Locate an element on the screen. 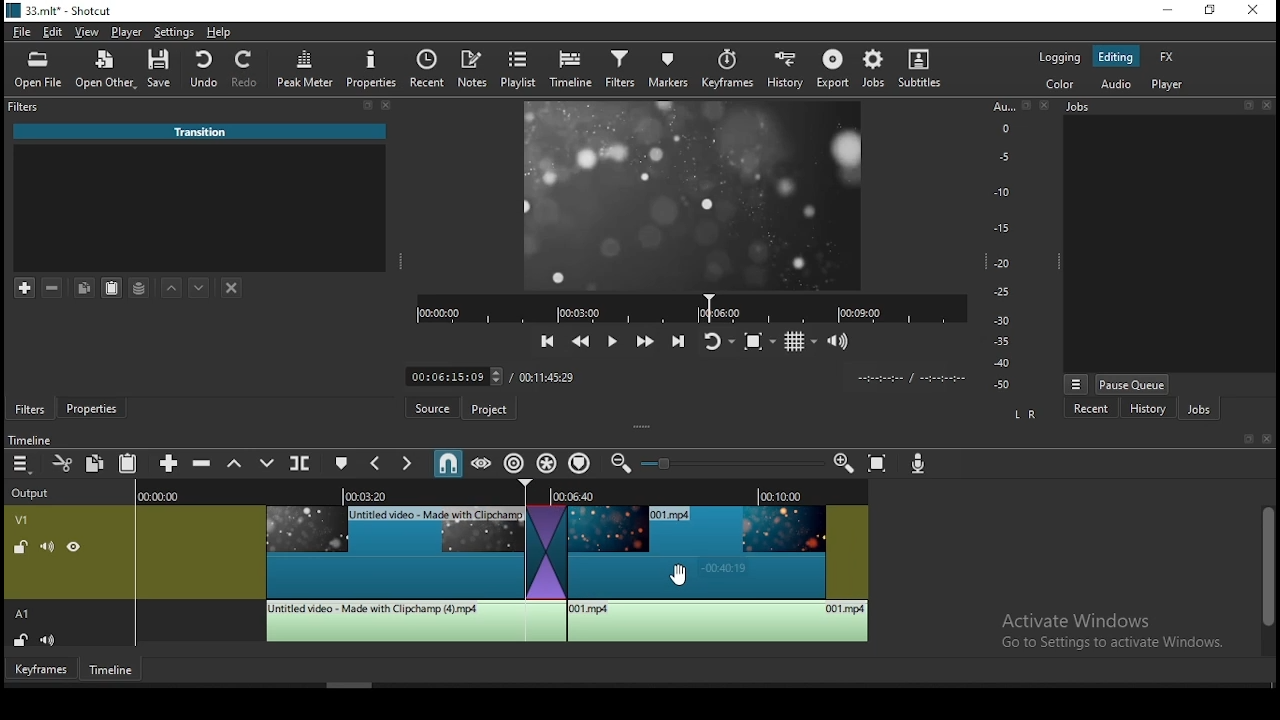  audio is located at coordinates (1115, 86).